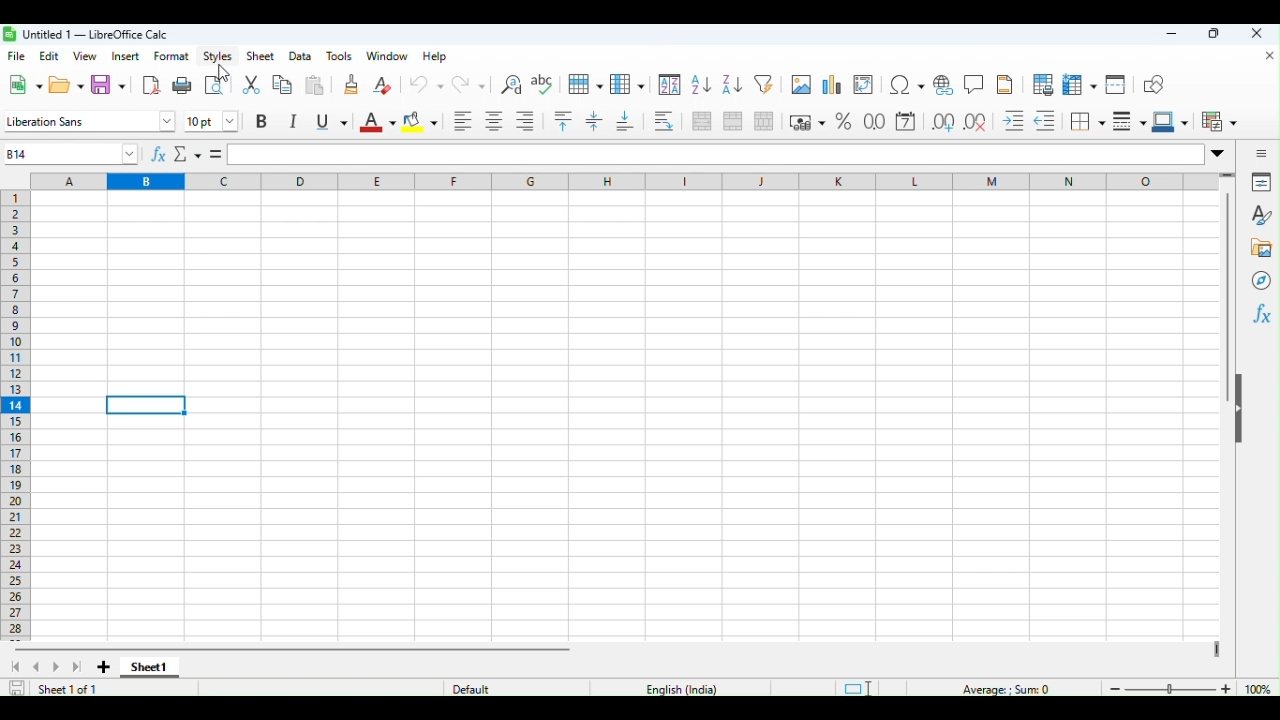  I want to click on Data, so click(302, 54).